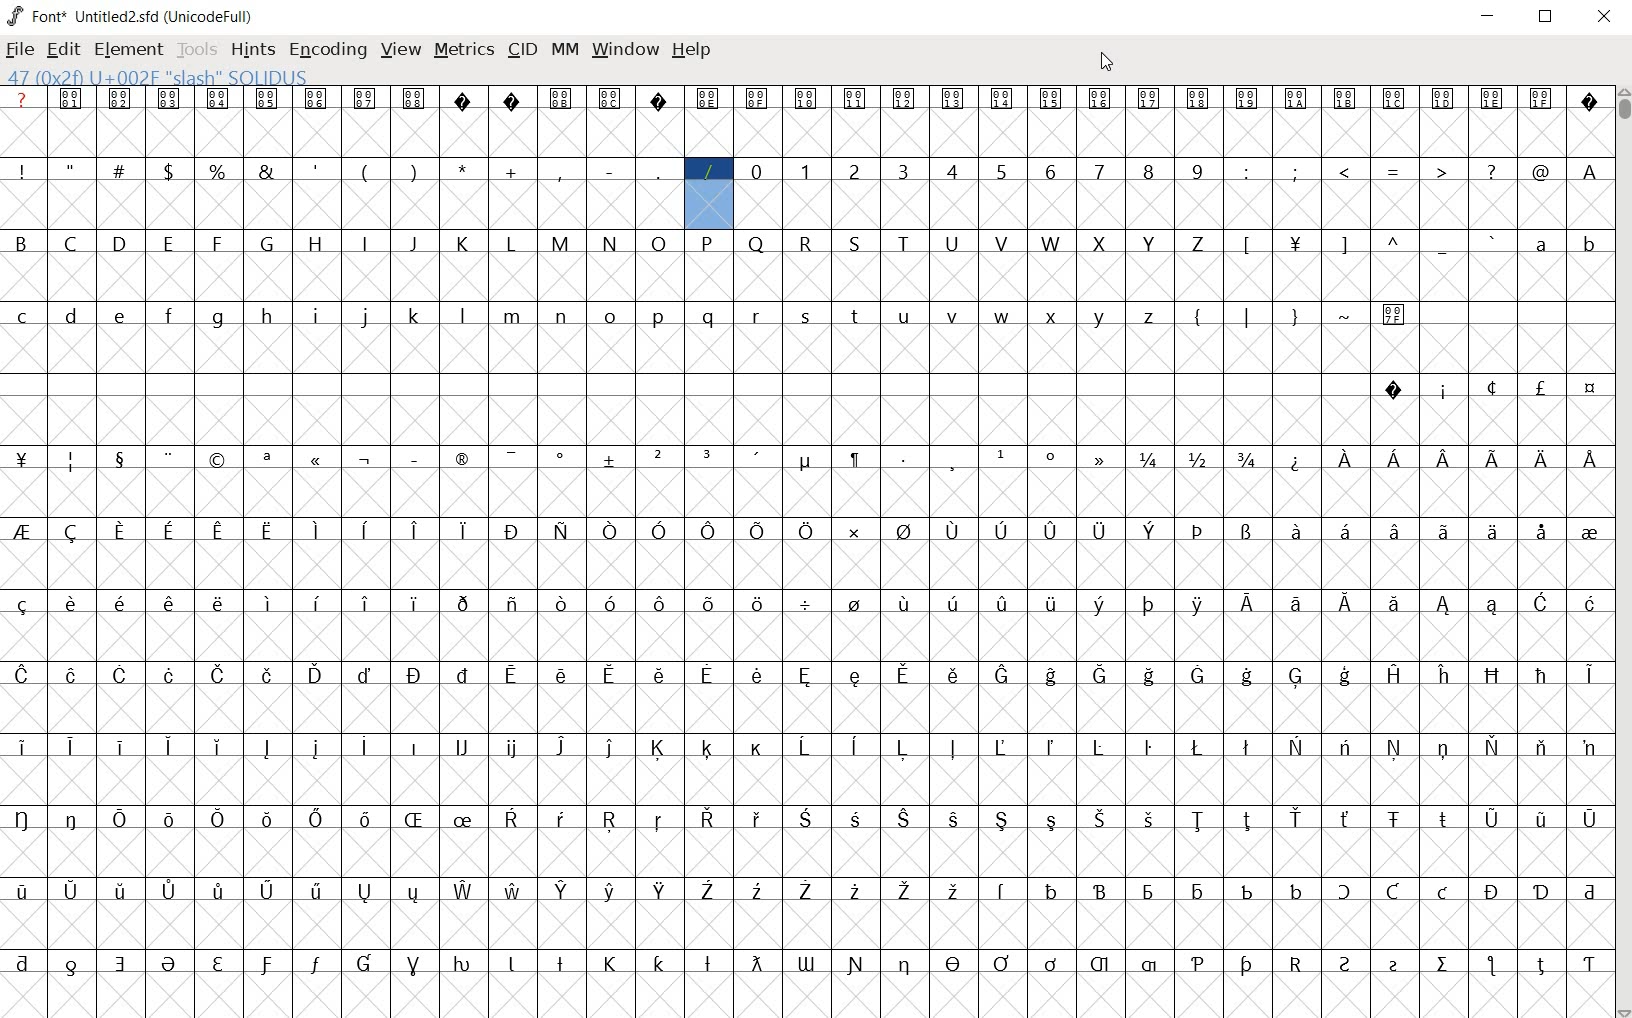 This screenshot has width=1632, height=1018. I want to click on glyph, so click(1196, 244).